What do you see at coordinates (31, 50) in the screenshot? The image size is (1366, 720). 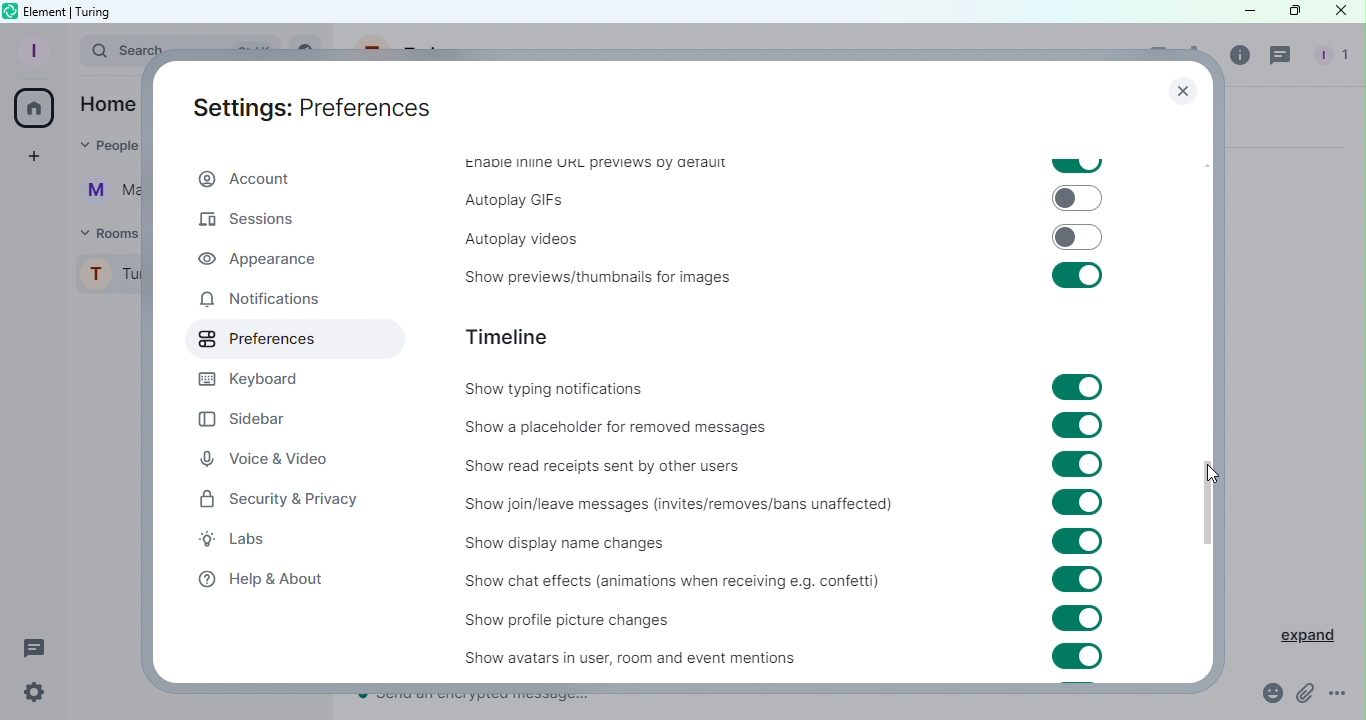 I see `Profile` at bounding box center [31, 50].